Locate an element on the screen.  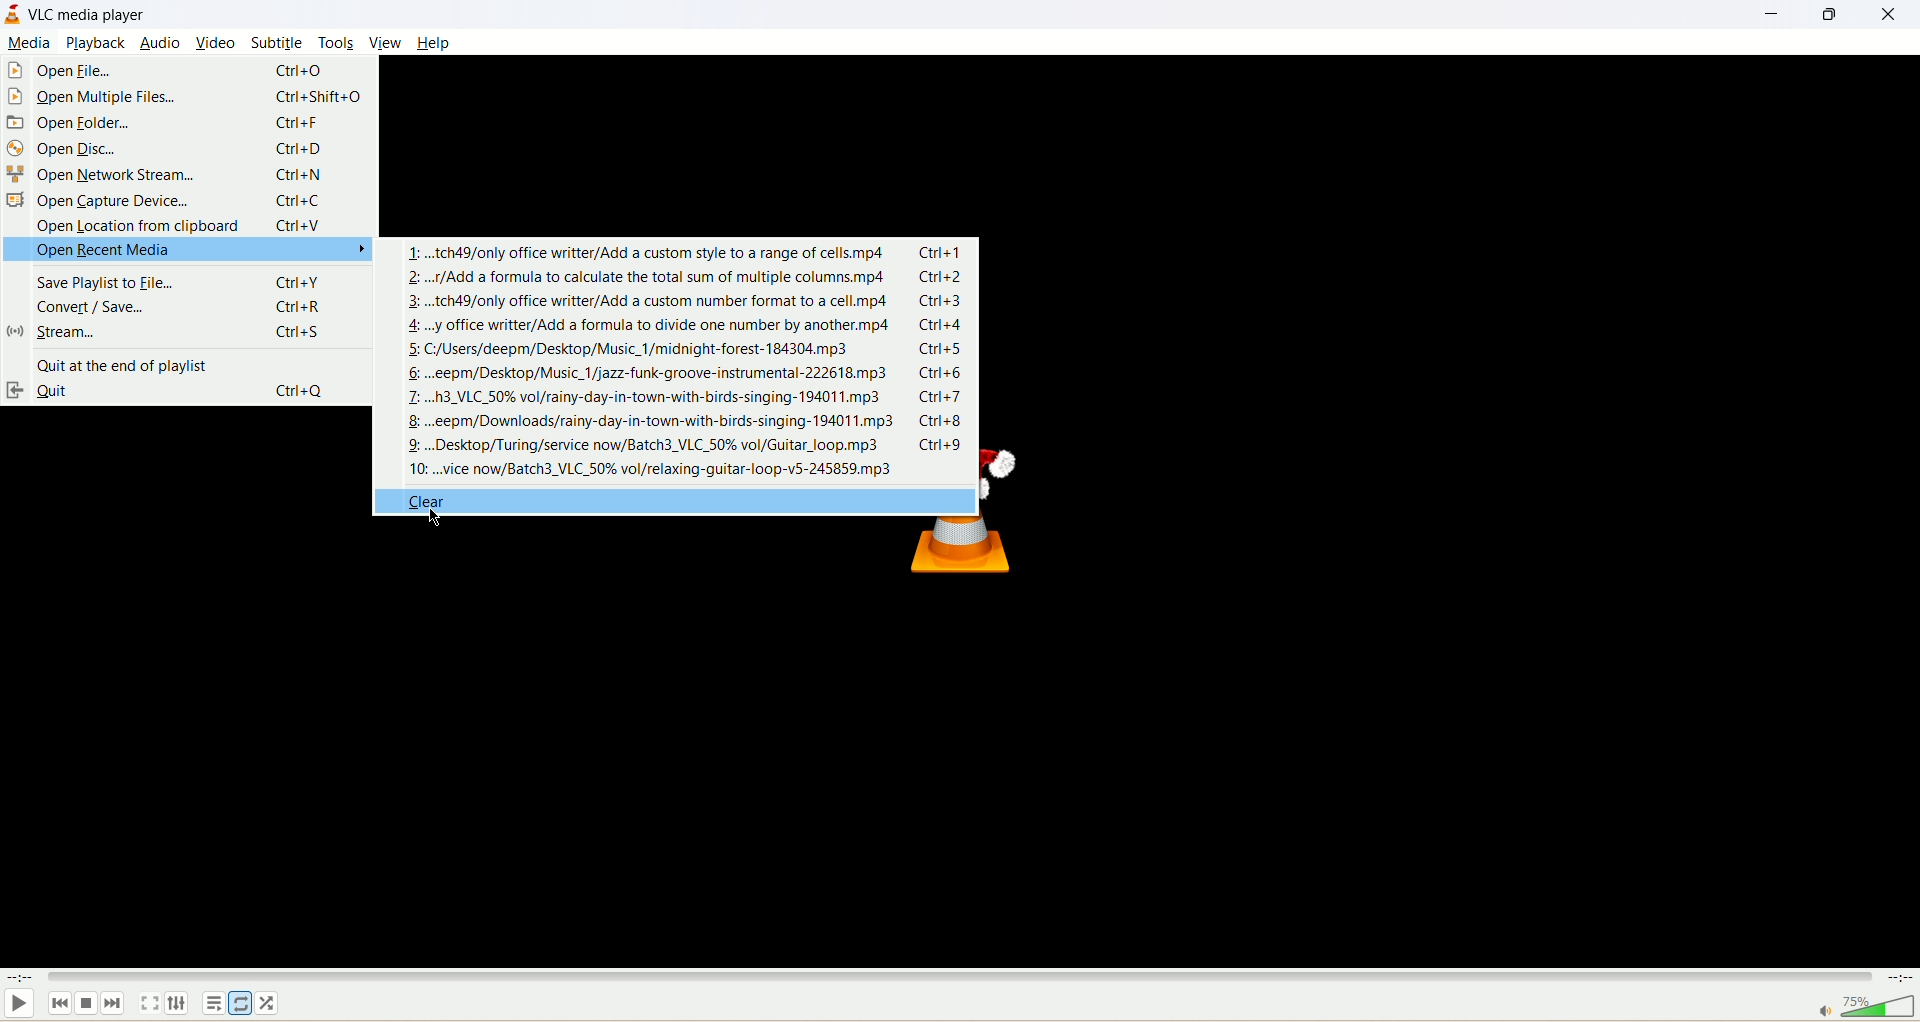
stop is located at coordinates (84, 1005).